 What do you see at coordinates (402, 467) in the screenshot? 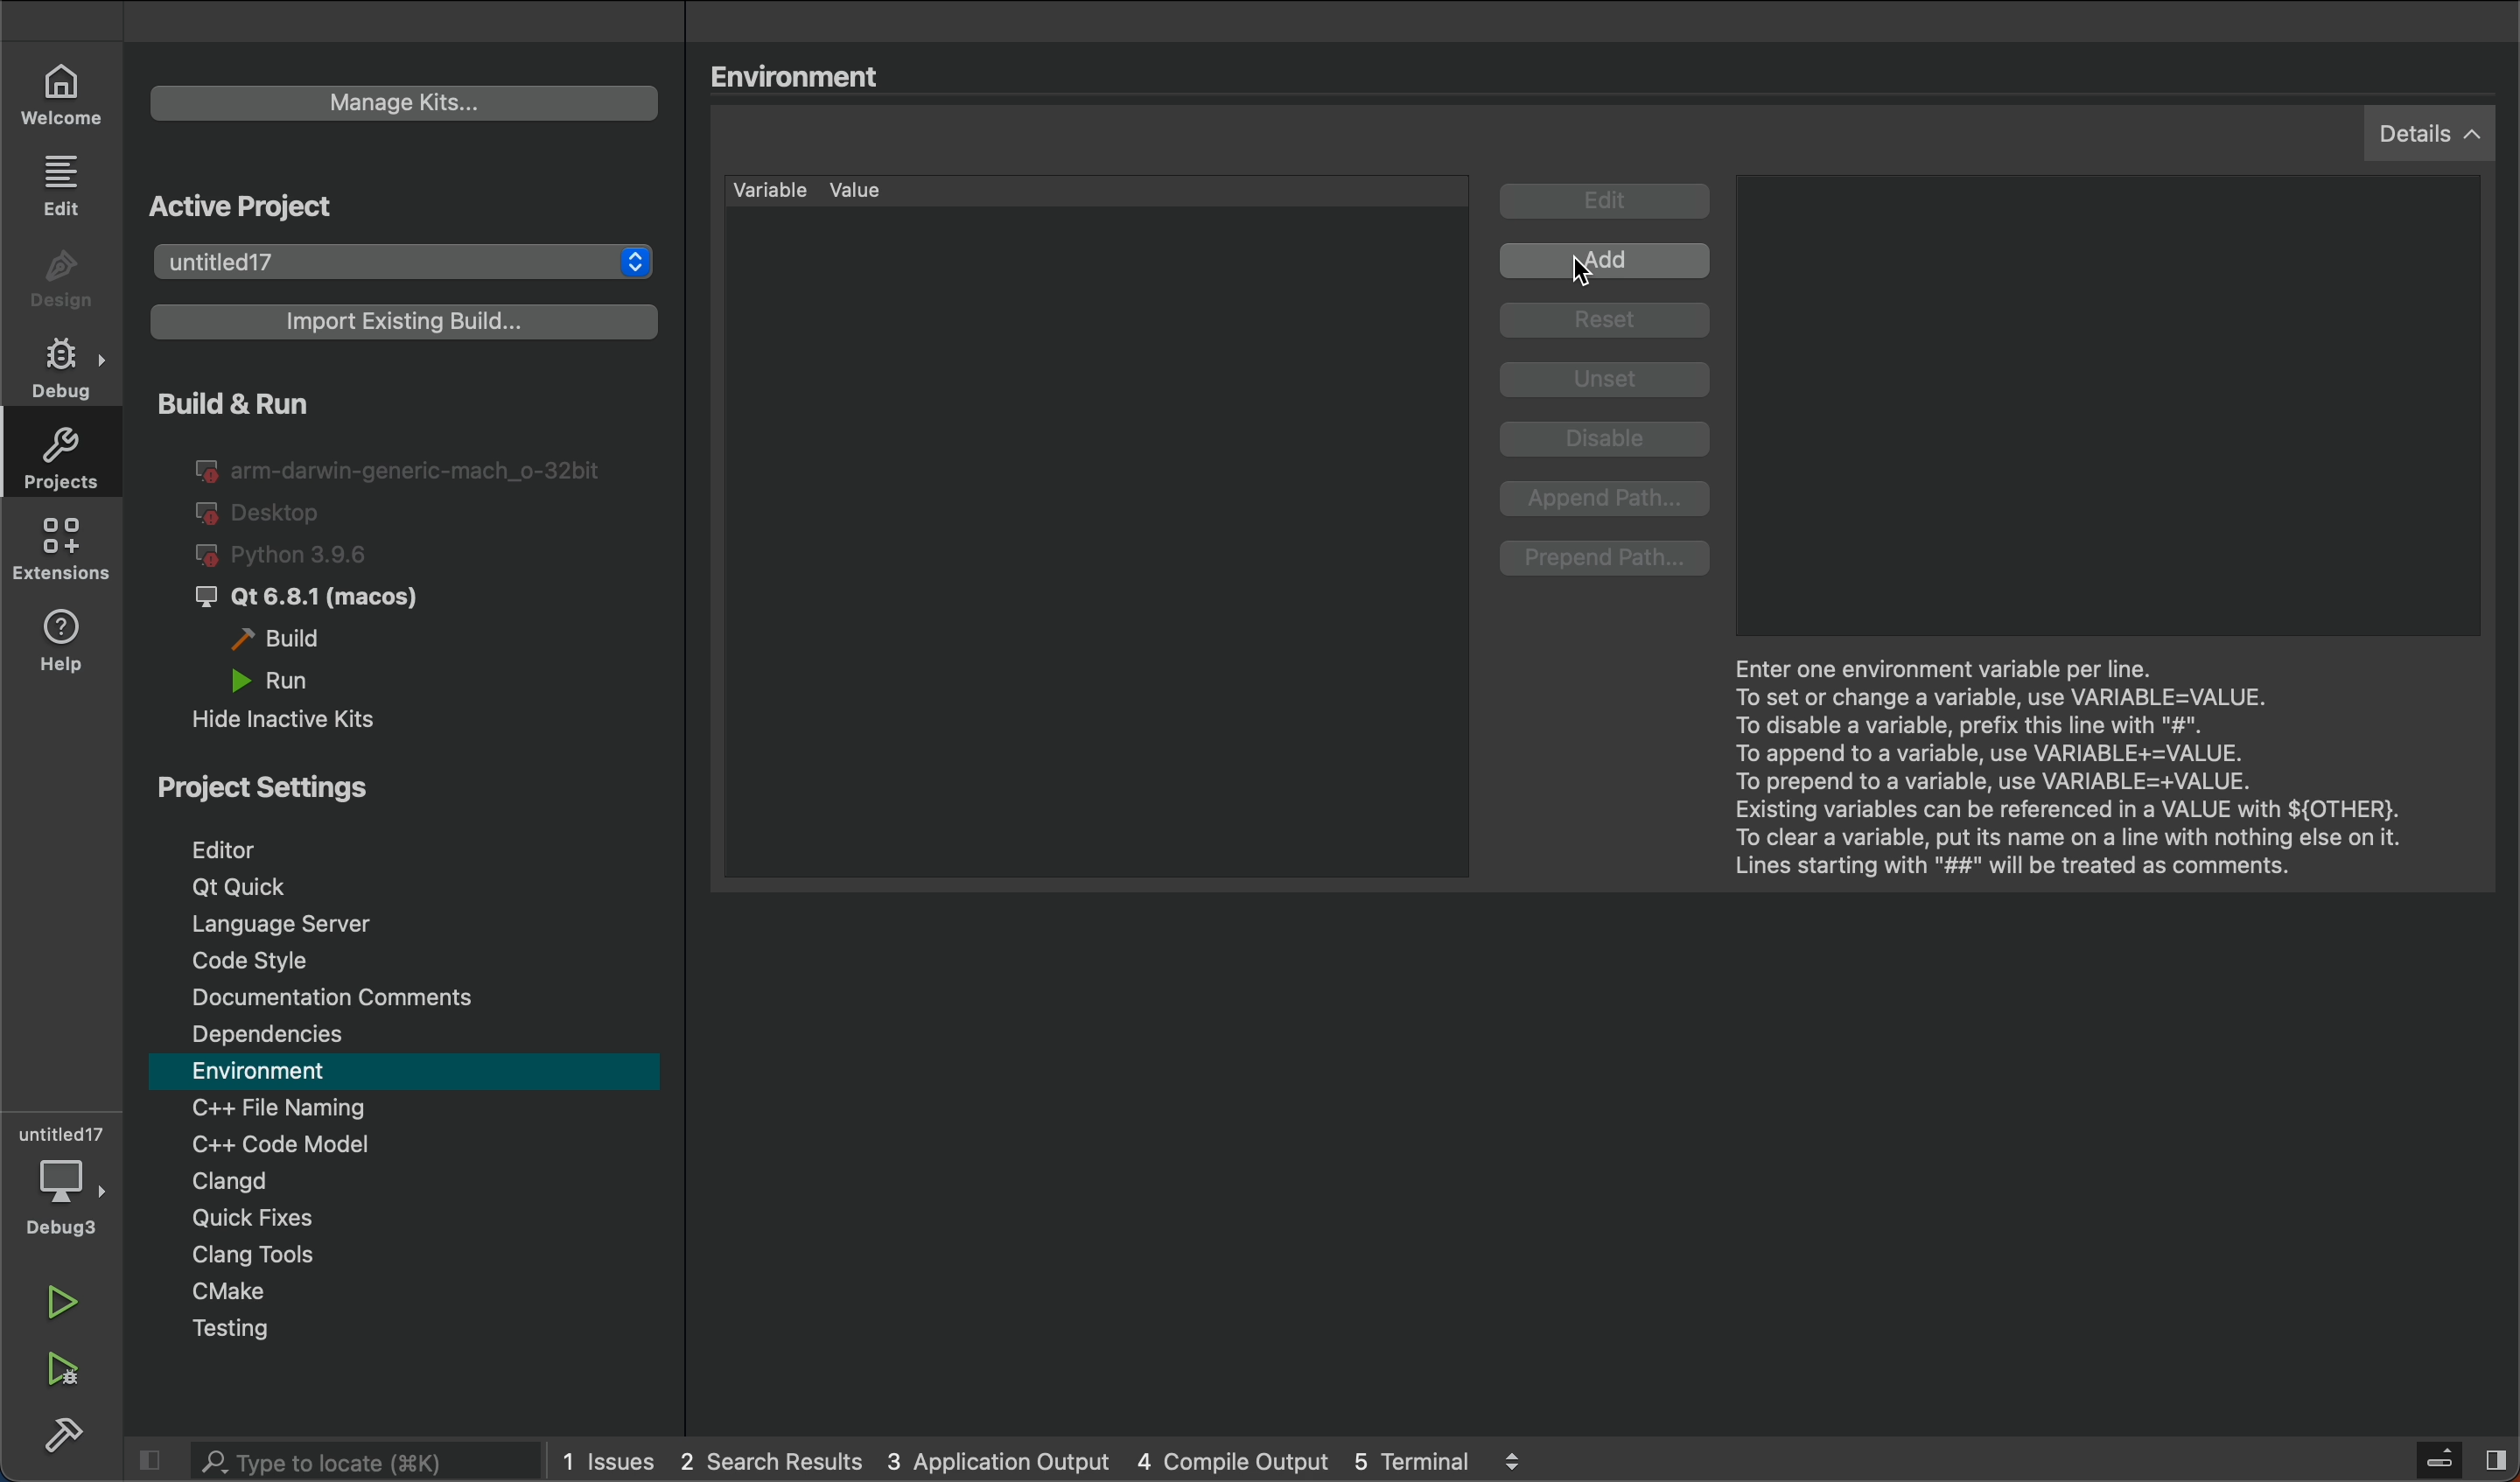
I see `I@ arm-darwin-generic-mach_o-32bit` at bounding box center [402, 467].